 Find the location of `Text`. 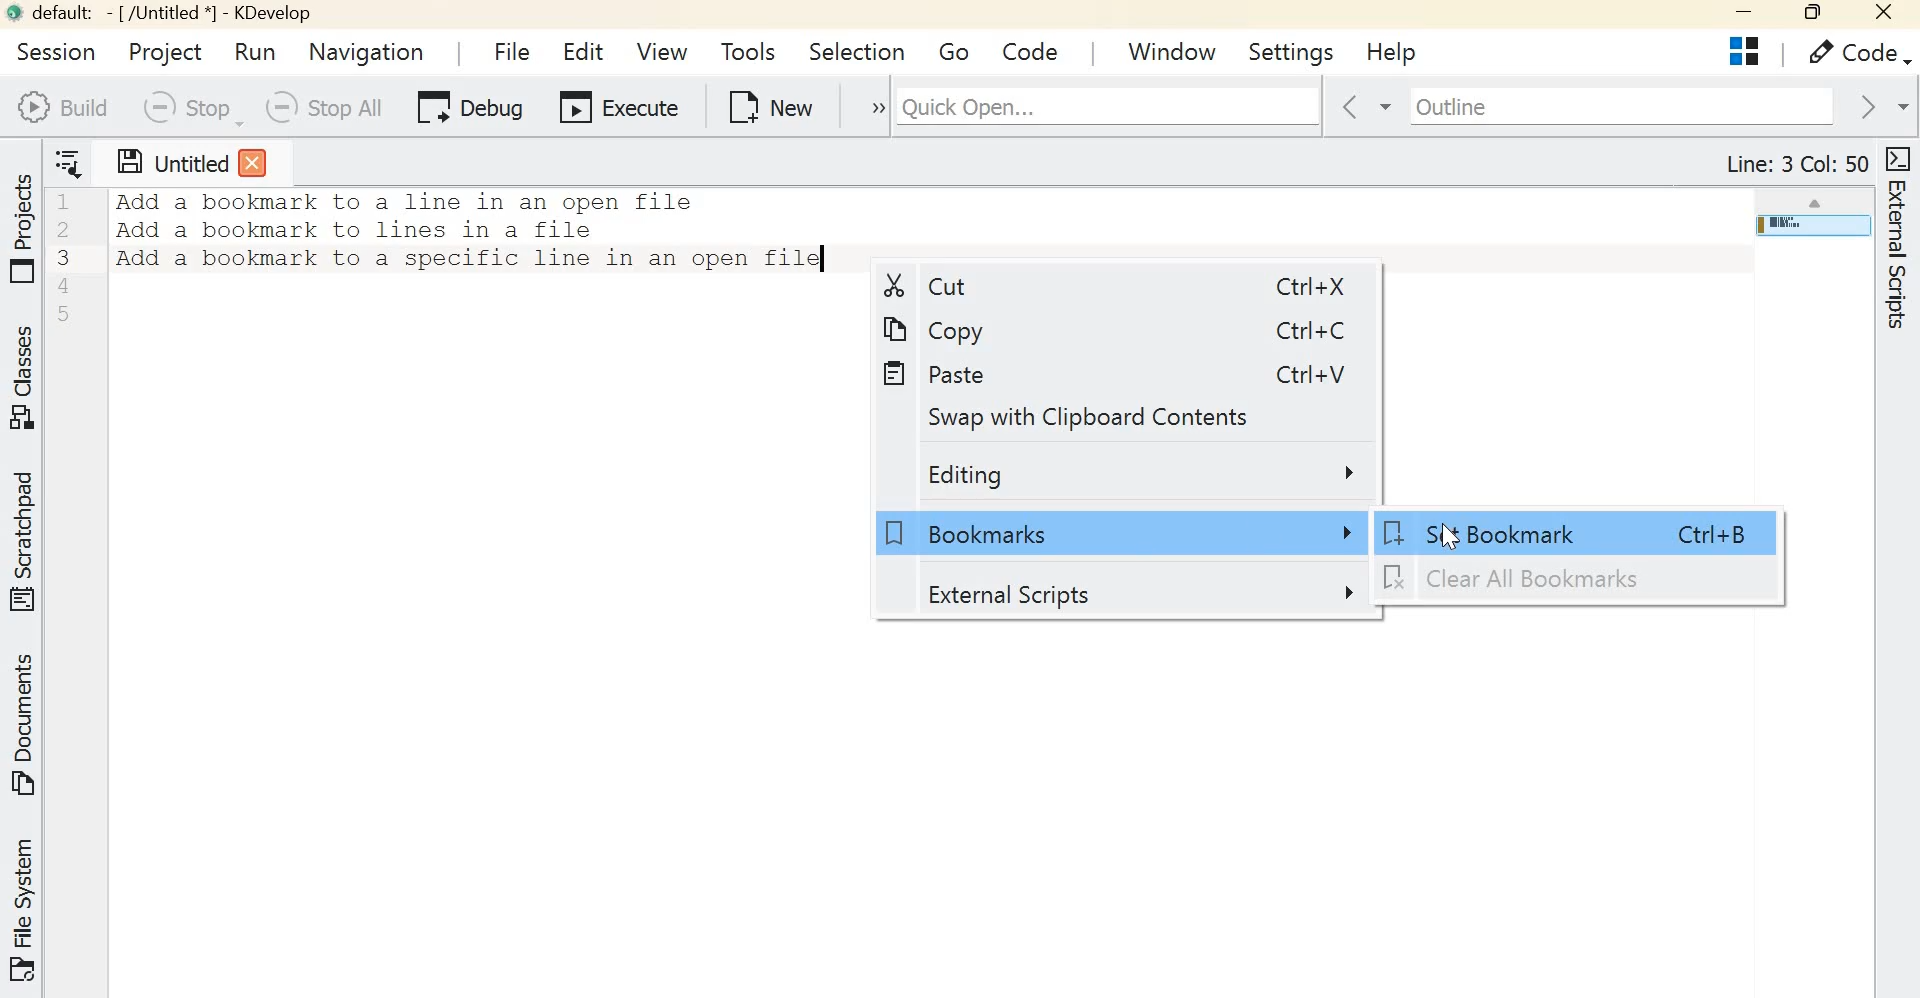

Text is located at coordinates (472, 231).